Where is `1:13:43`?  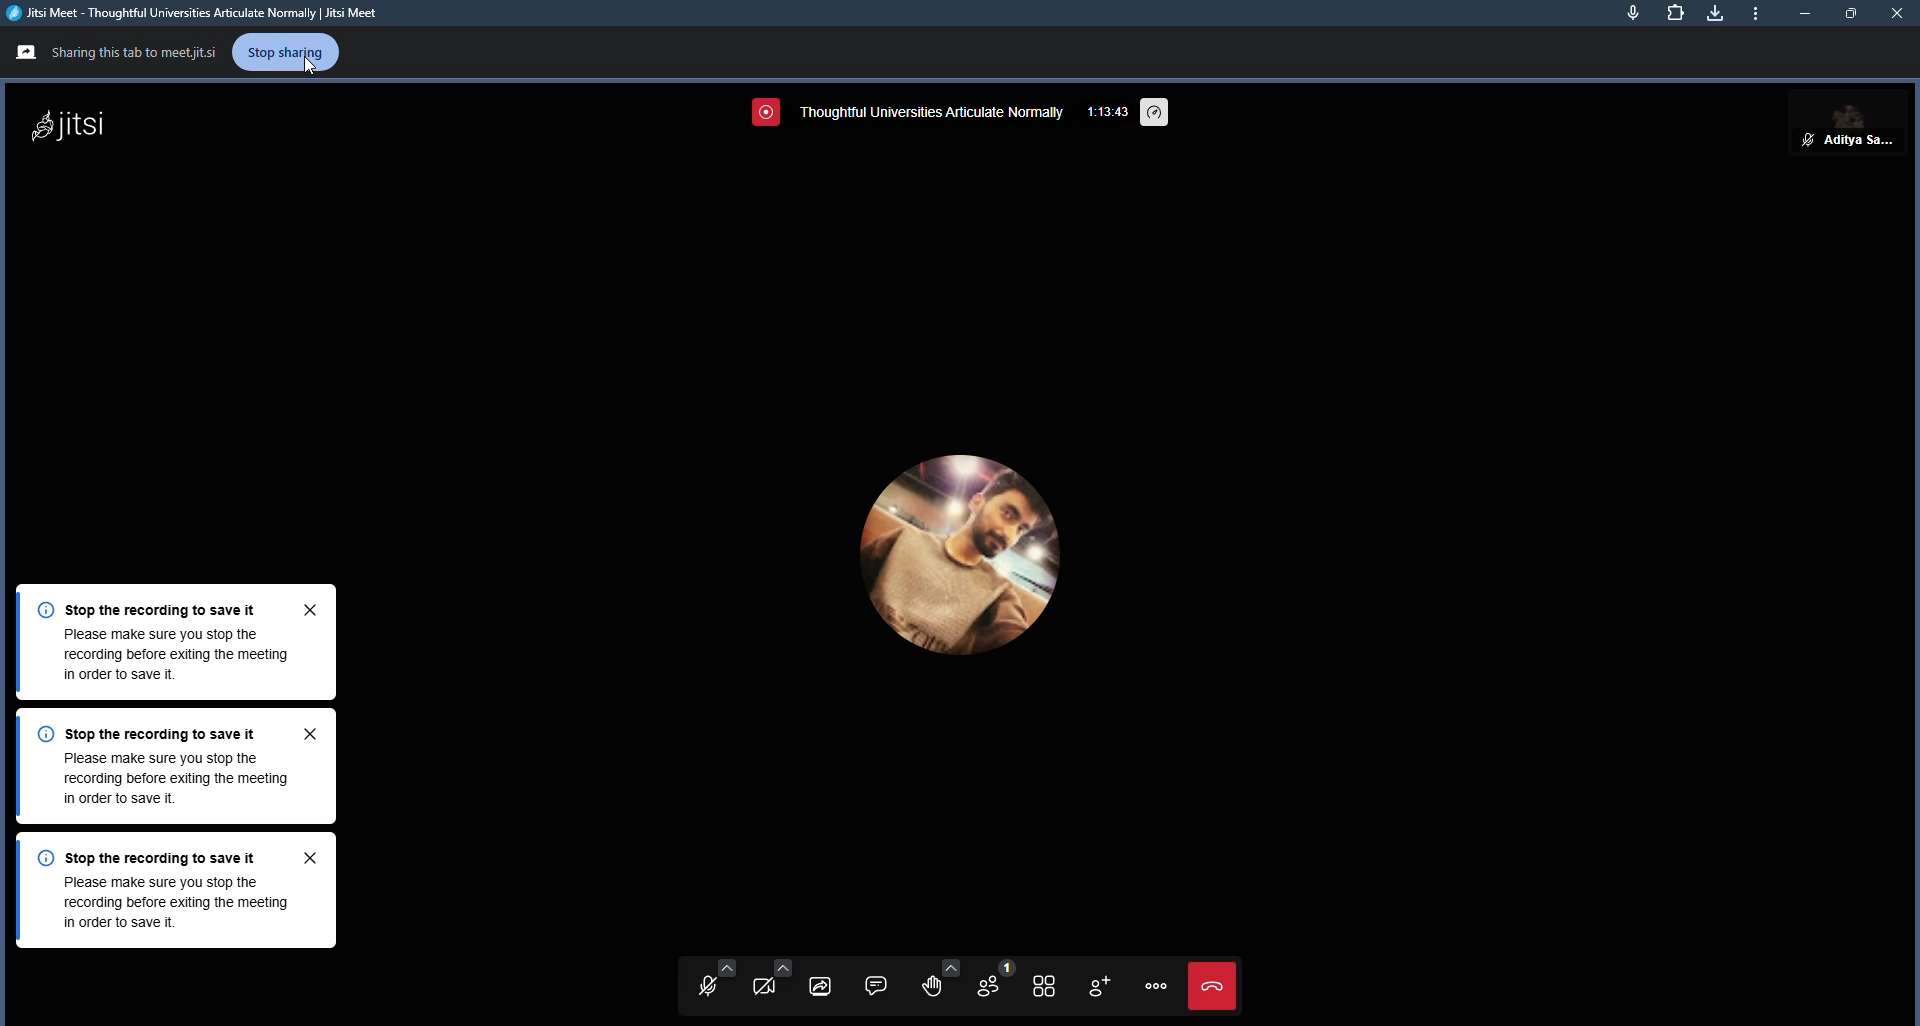
1:13:43 is located at coordinates (1108, 111).